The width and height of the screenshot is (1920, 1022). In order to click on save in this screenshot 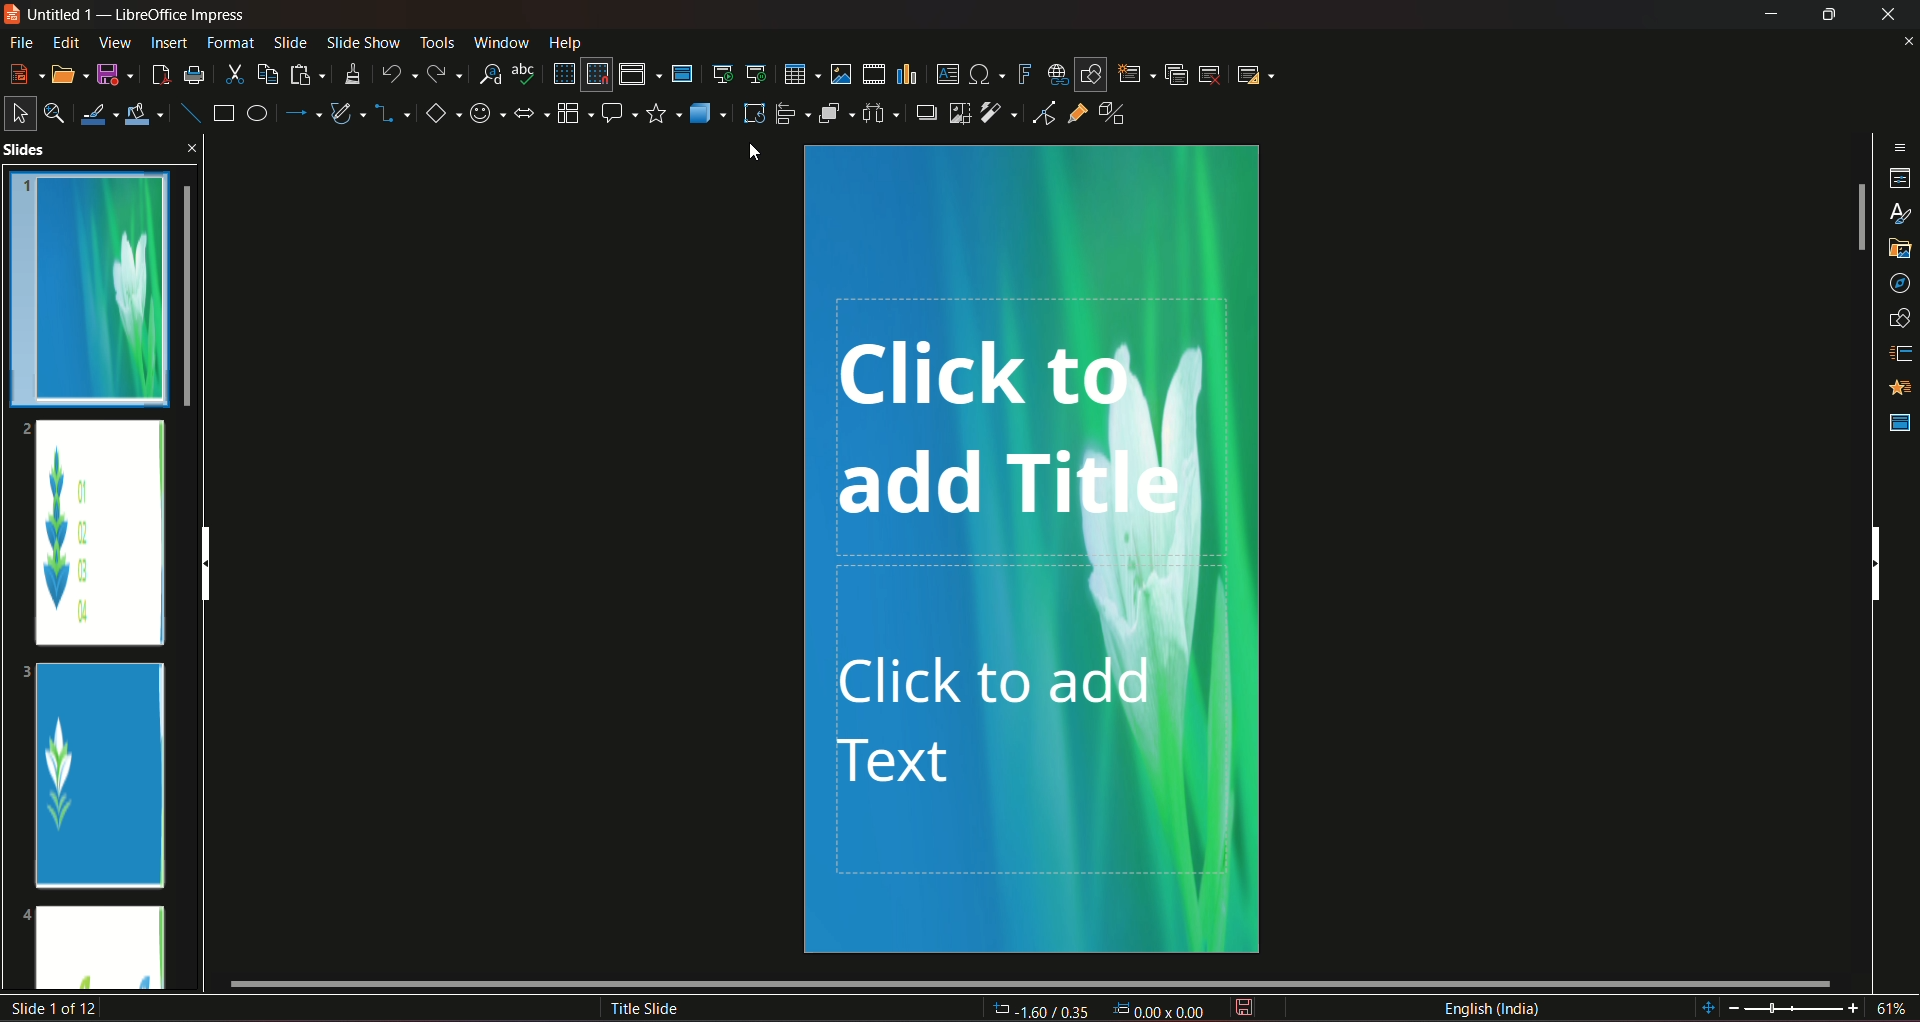, I will do `click(1245, 1007)`.